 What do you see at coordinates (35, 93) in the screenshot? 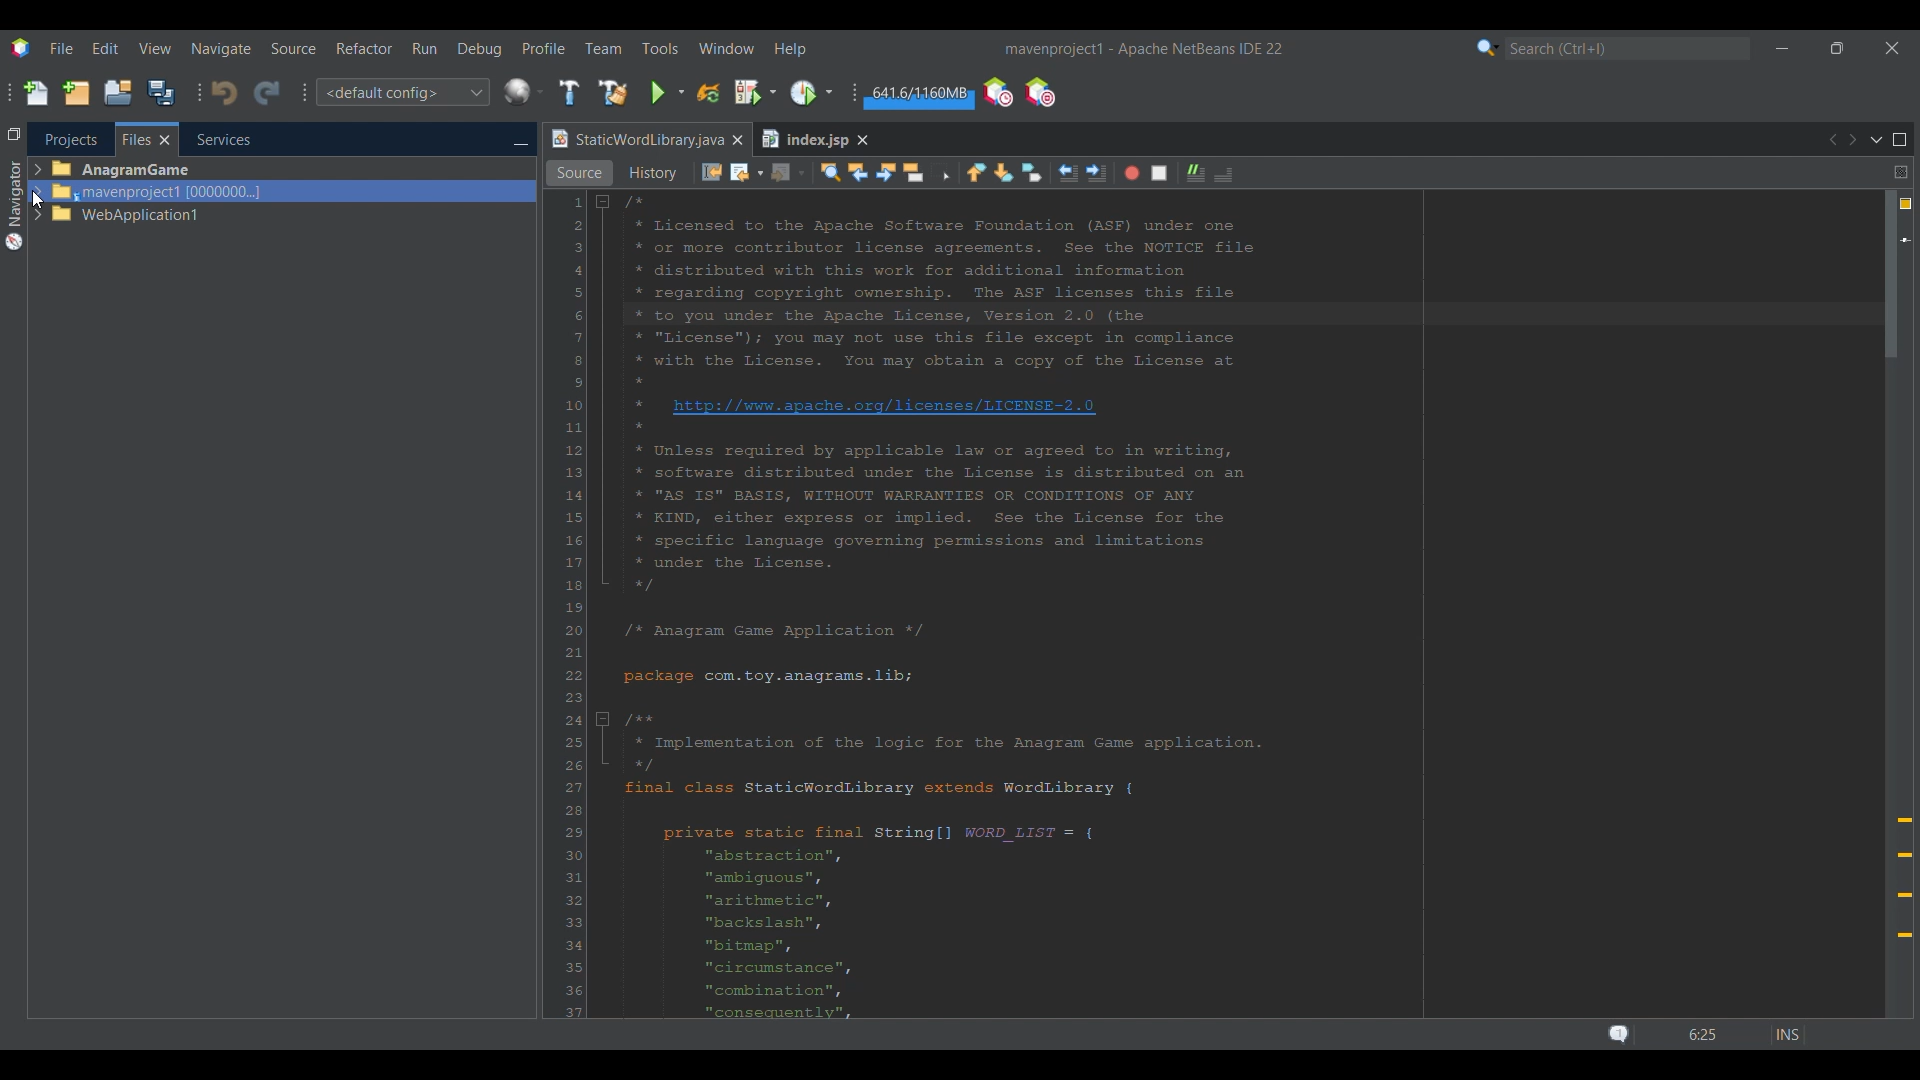
I see `New file` at bounding box center [35, 93].